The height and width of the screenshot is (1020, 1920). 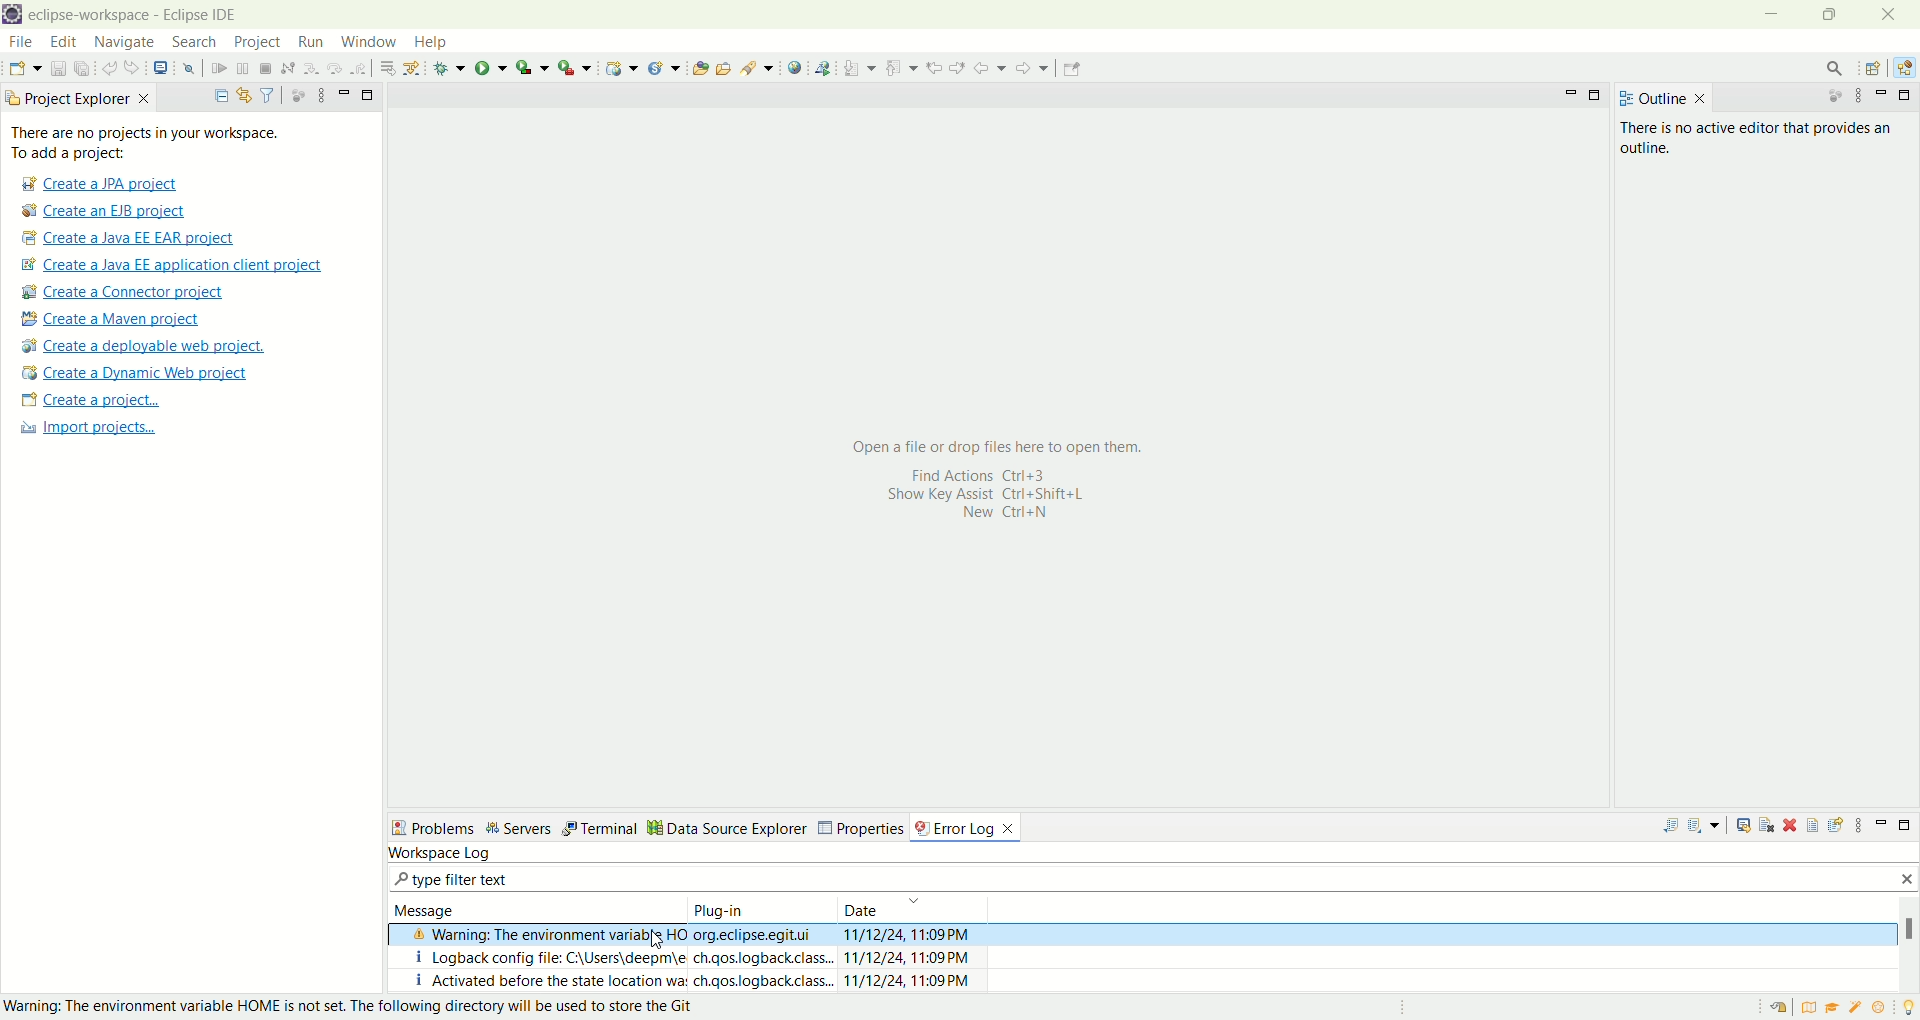 What do you see at coordinates (664, 67) in the screenshot?
I see `create a new Java servlet` at bounding box center [664, 67].